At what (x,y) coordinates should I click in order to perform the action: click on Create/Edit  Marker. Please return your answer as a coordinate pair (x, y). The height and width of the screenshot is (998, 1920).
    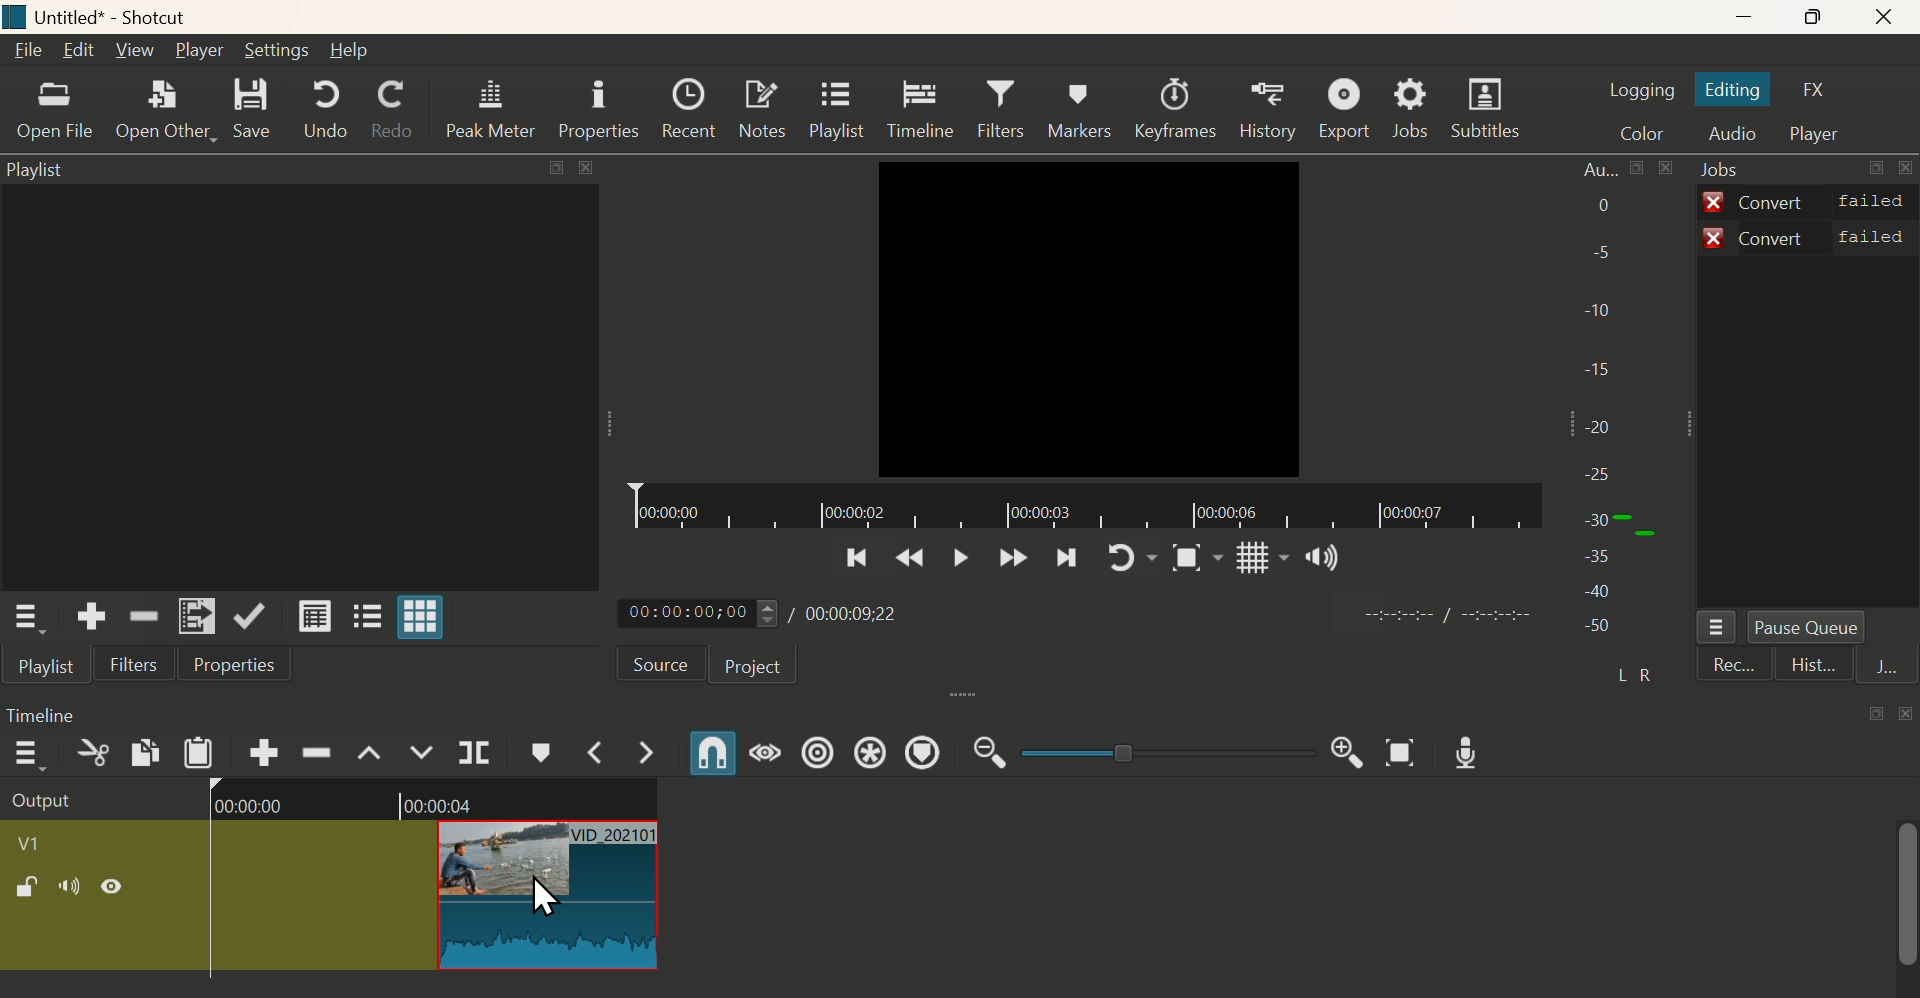
    Looking at the image, I should click on (542, 756).